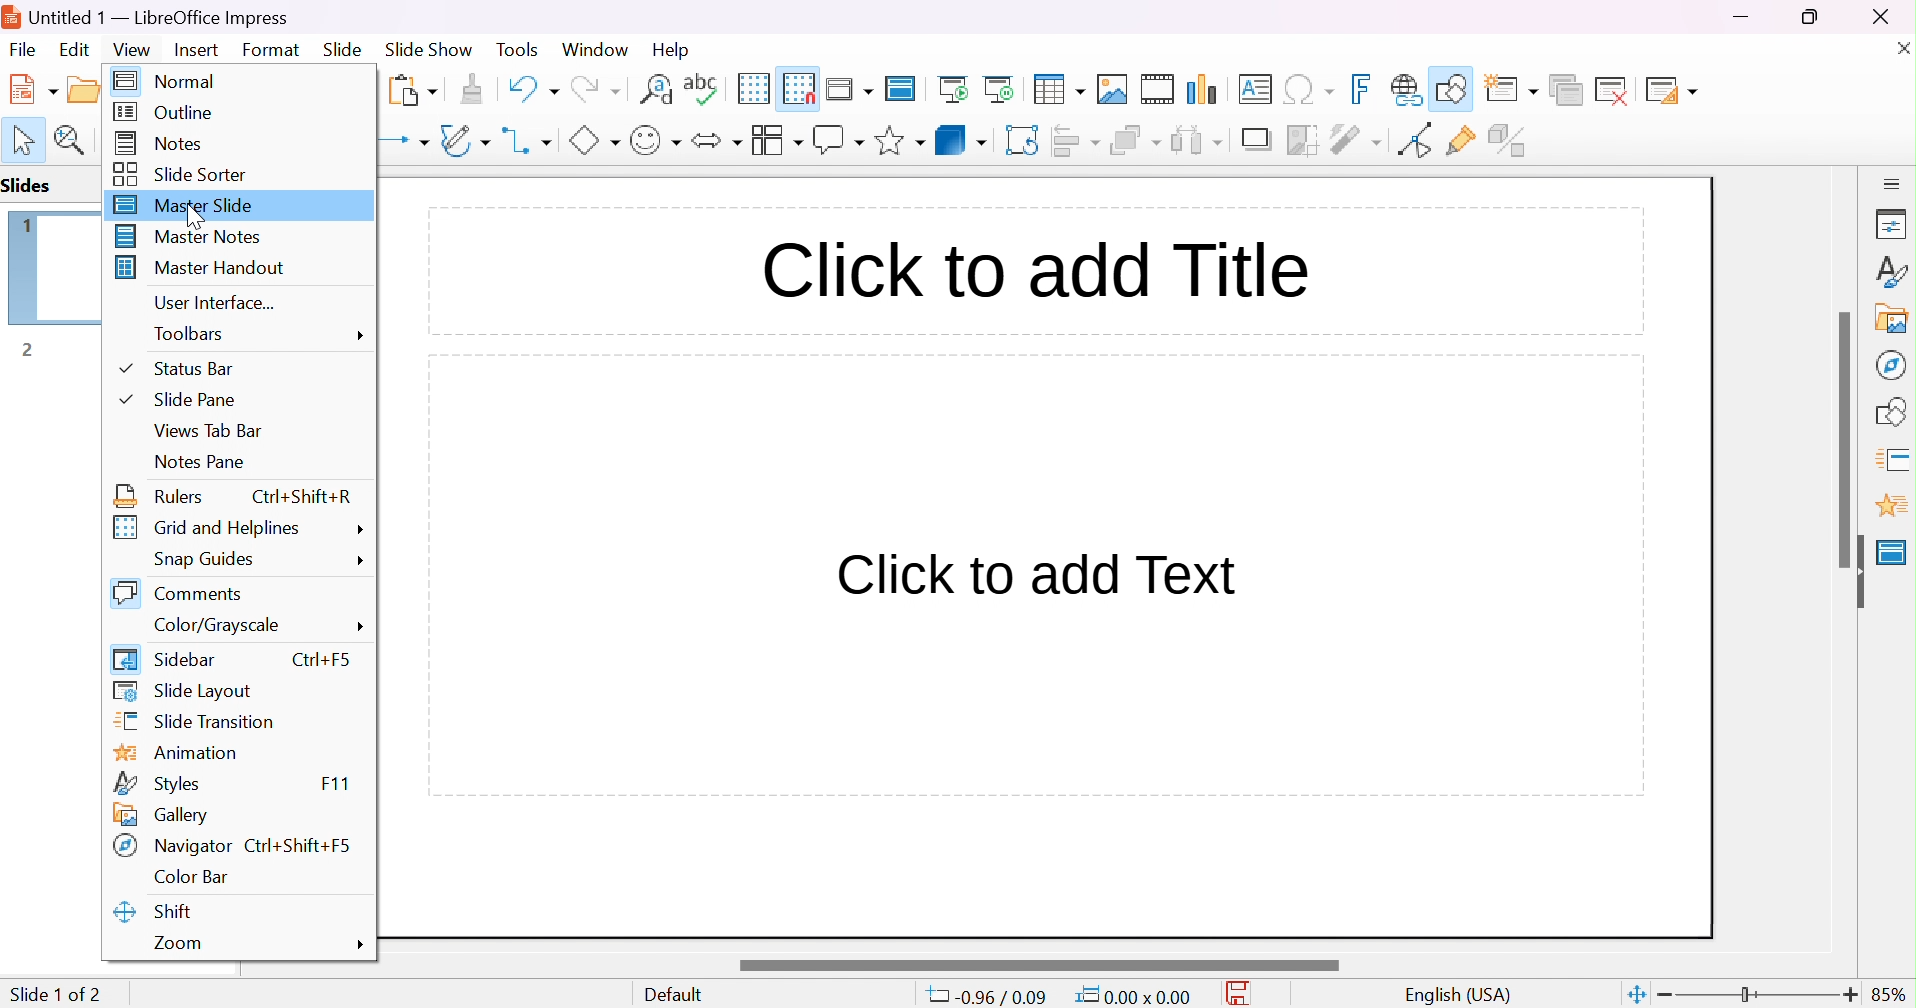  What do you see at coordinates (1892, 16) in the screenshot?
I see `close` at bounding box center [1892, 16].